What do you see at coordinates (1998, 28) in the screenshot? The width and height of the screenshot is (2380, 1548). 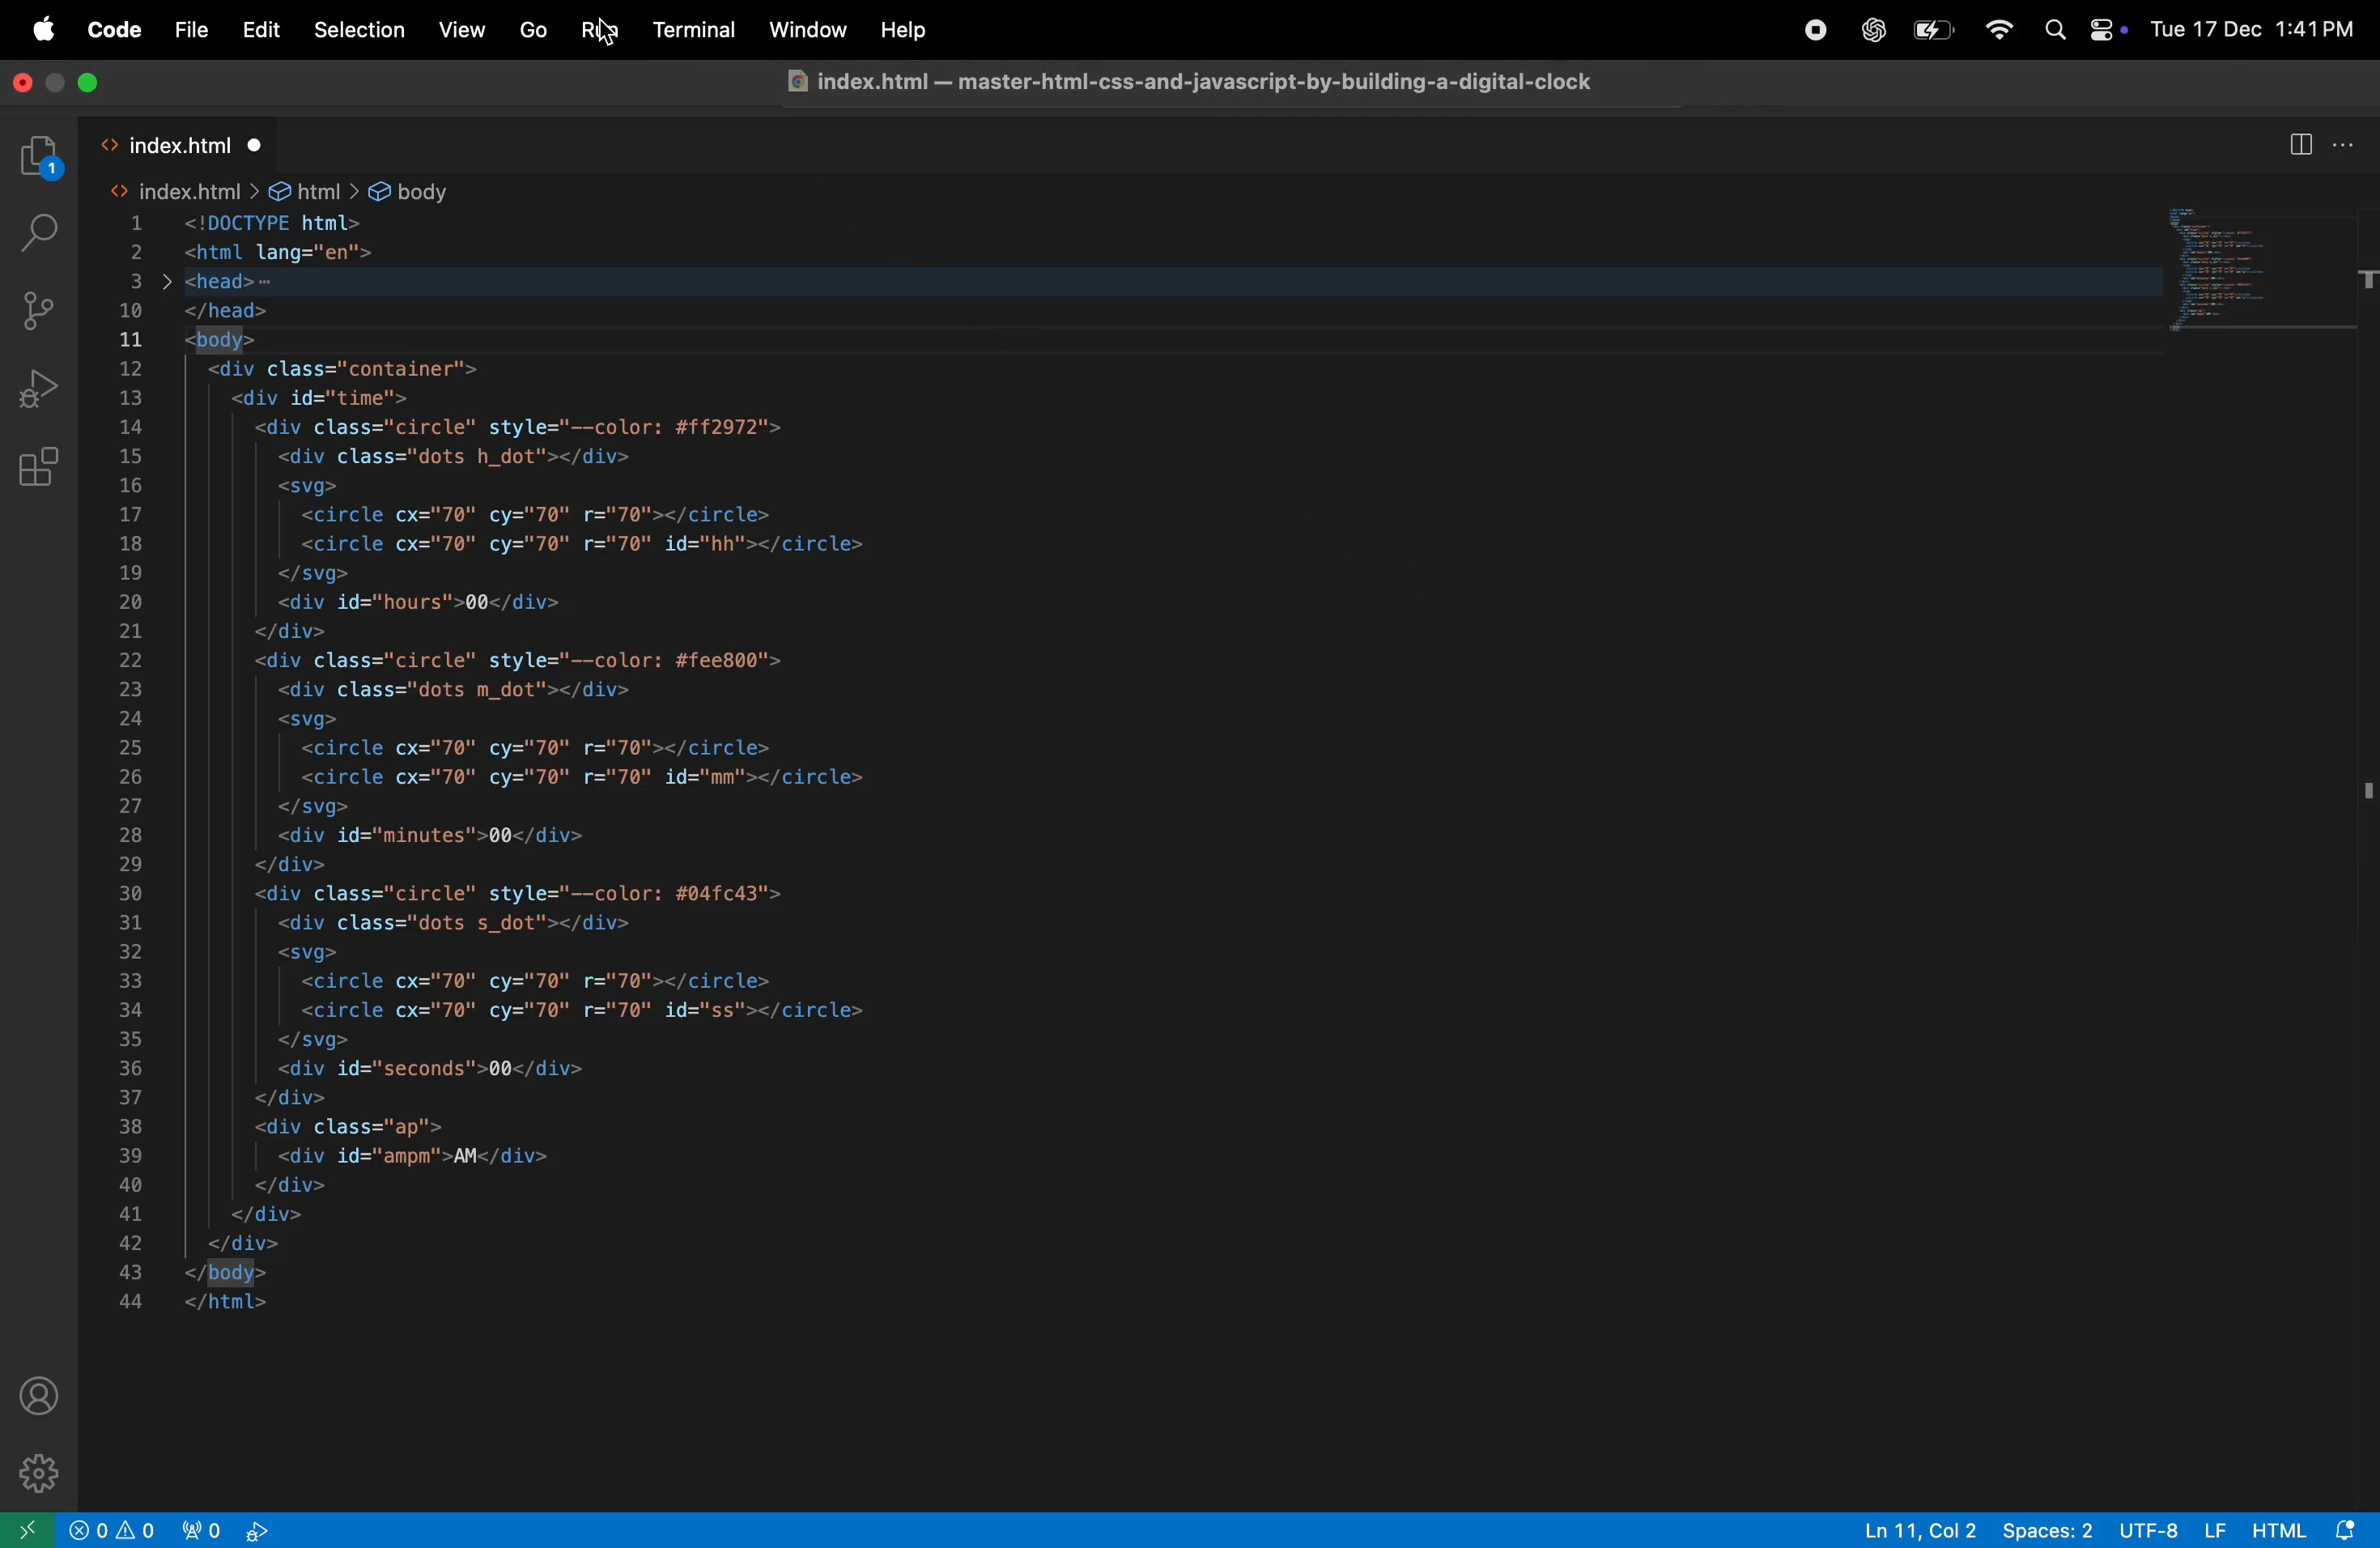 I see `wifi` at bounding box center [1998, 28].